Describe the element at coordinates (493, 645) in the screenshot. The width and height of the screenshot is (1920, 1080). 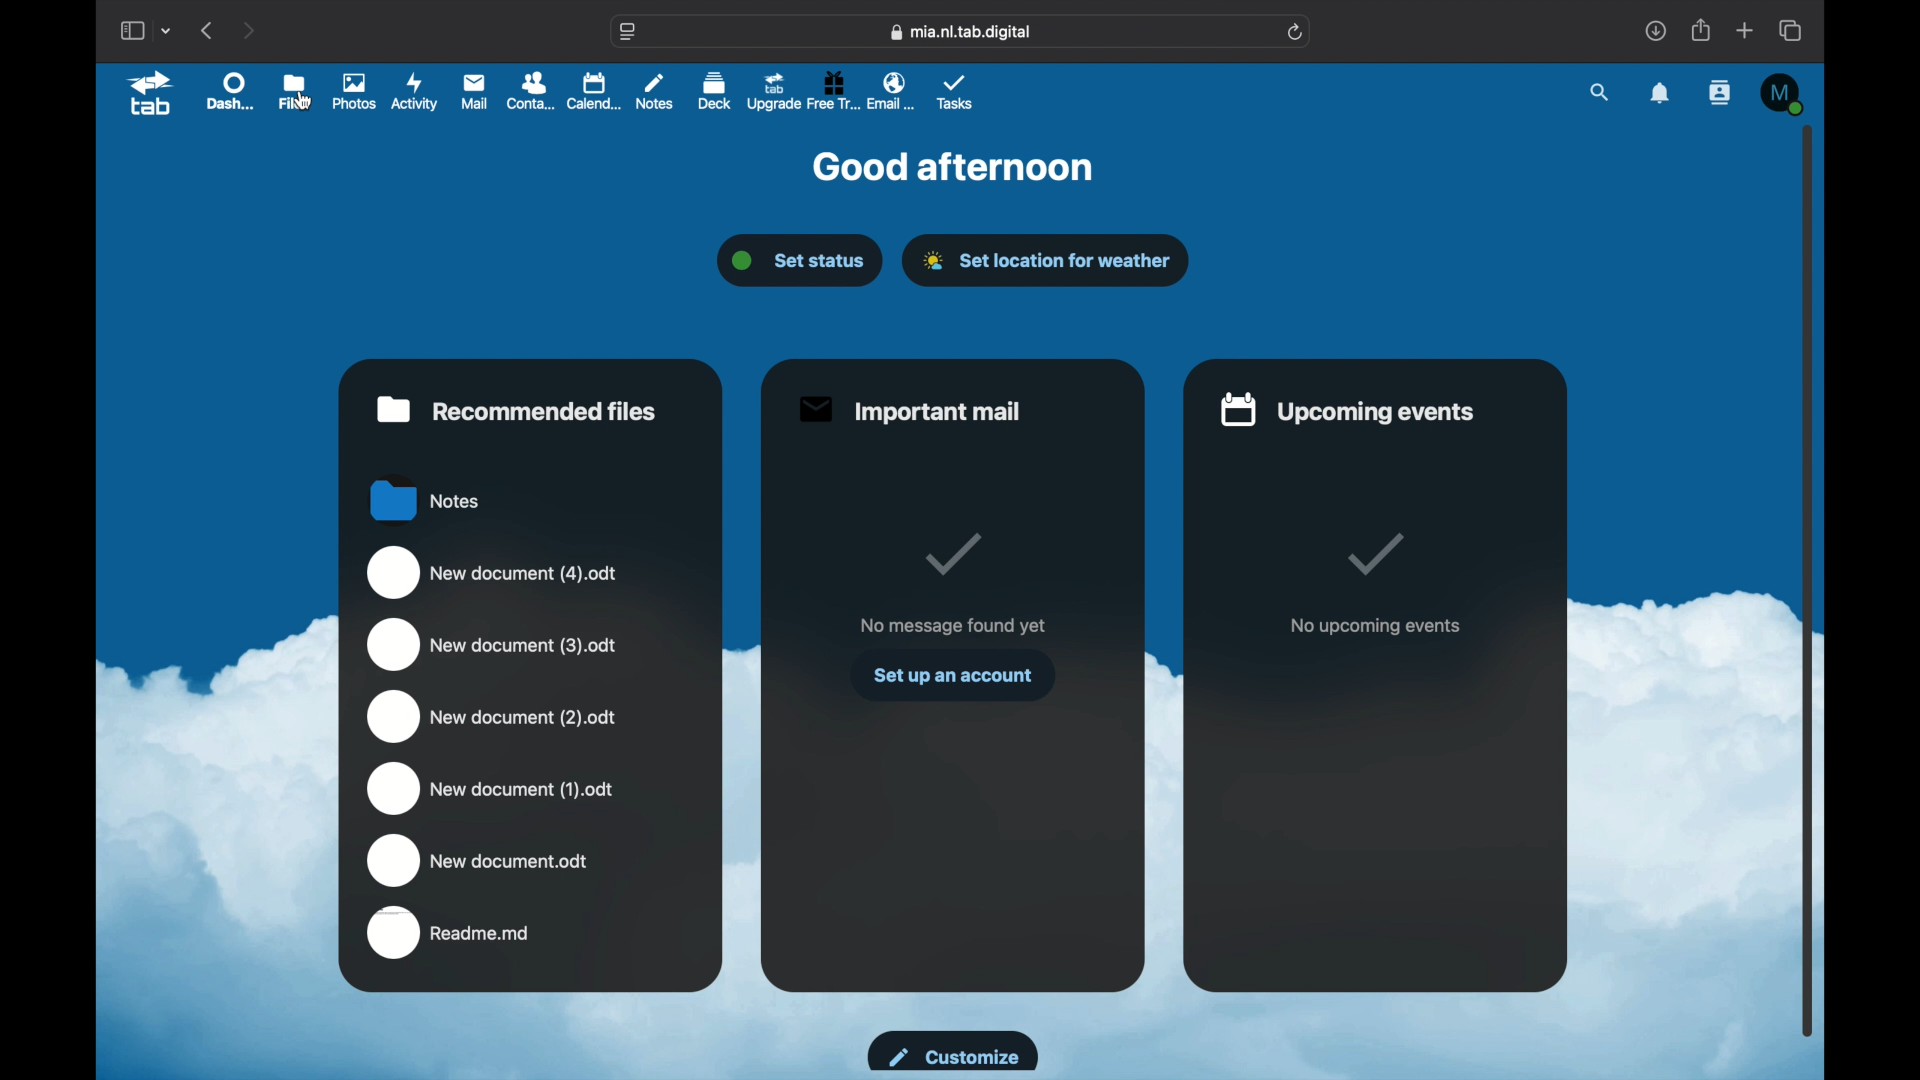
I see `new document` at that location.